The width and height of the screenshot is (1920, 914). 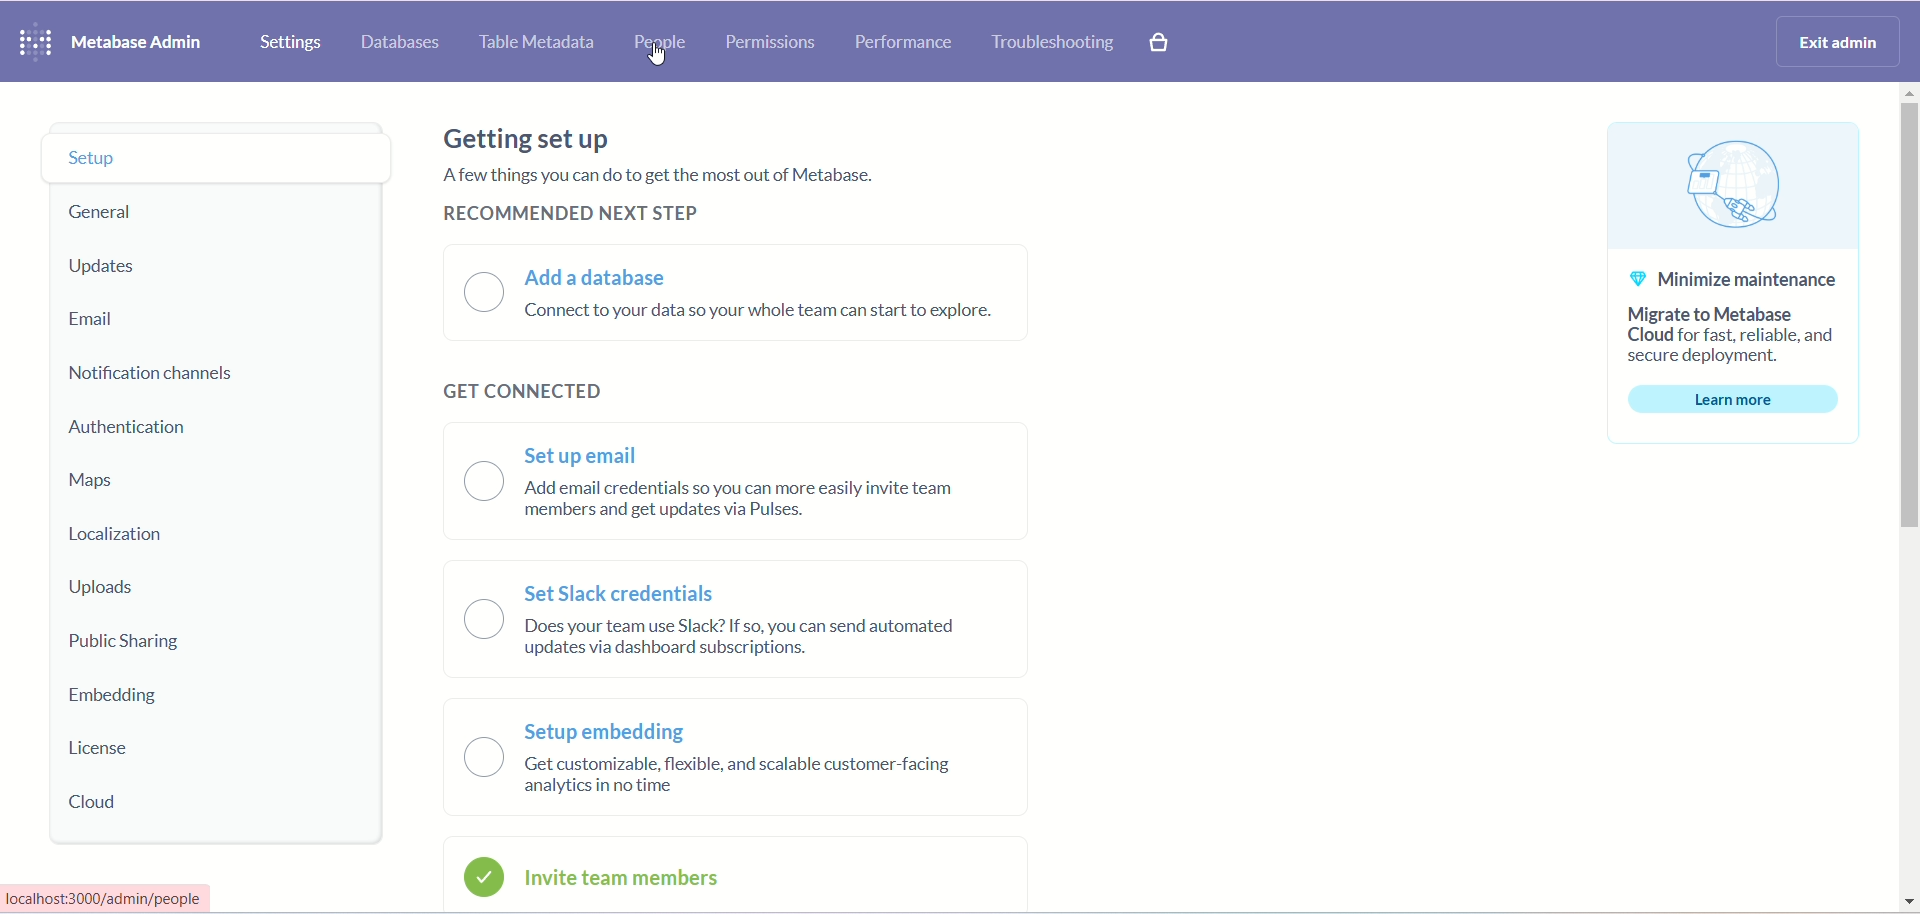 I want to click on paid features, so click(x=1161, y=42).